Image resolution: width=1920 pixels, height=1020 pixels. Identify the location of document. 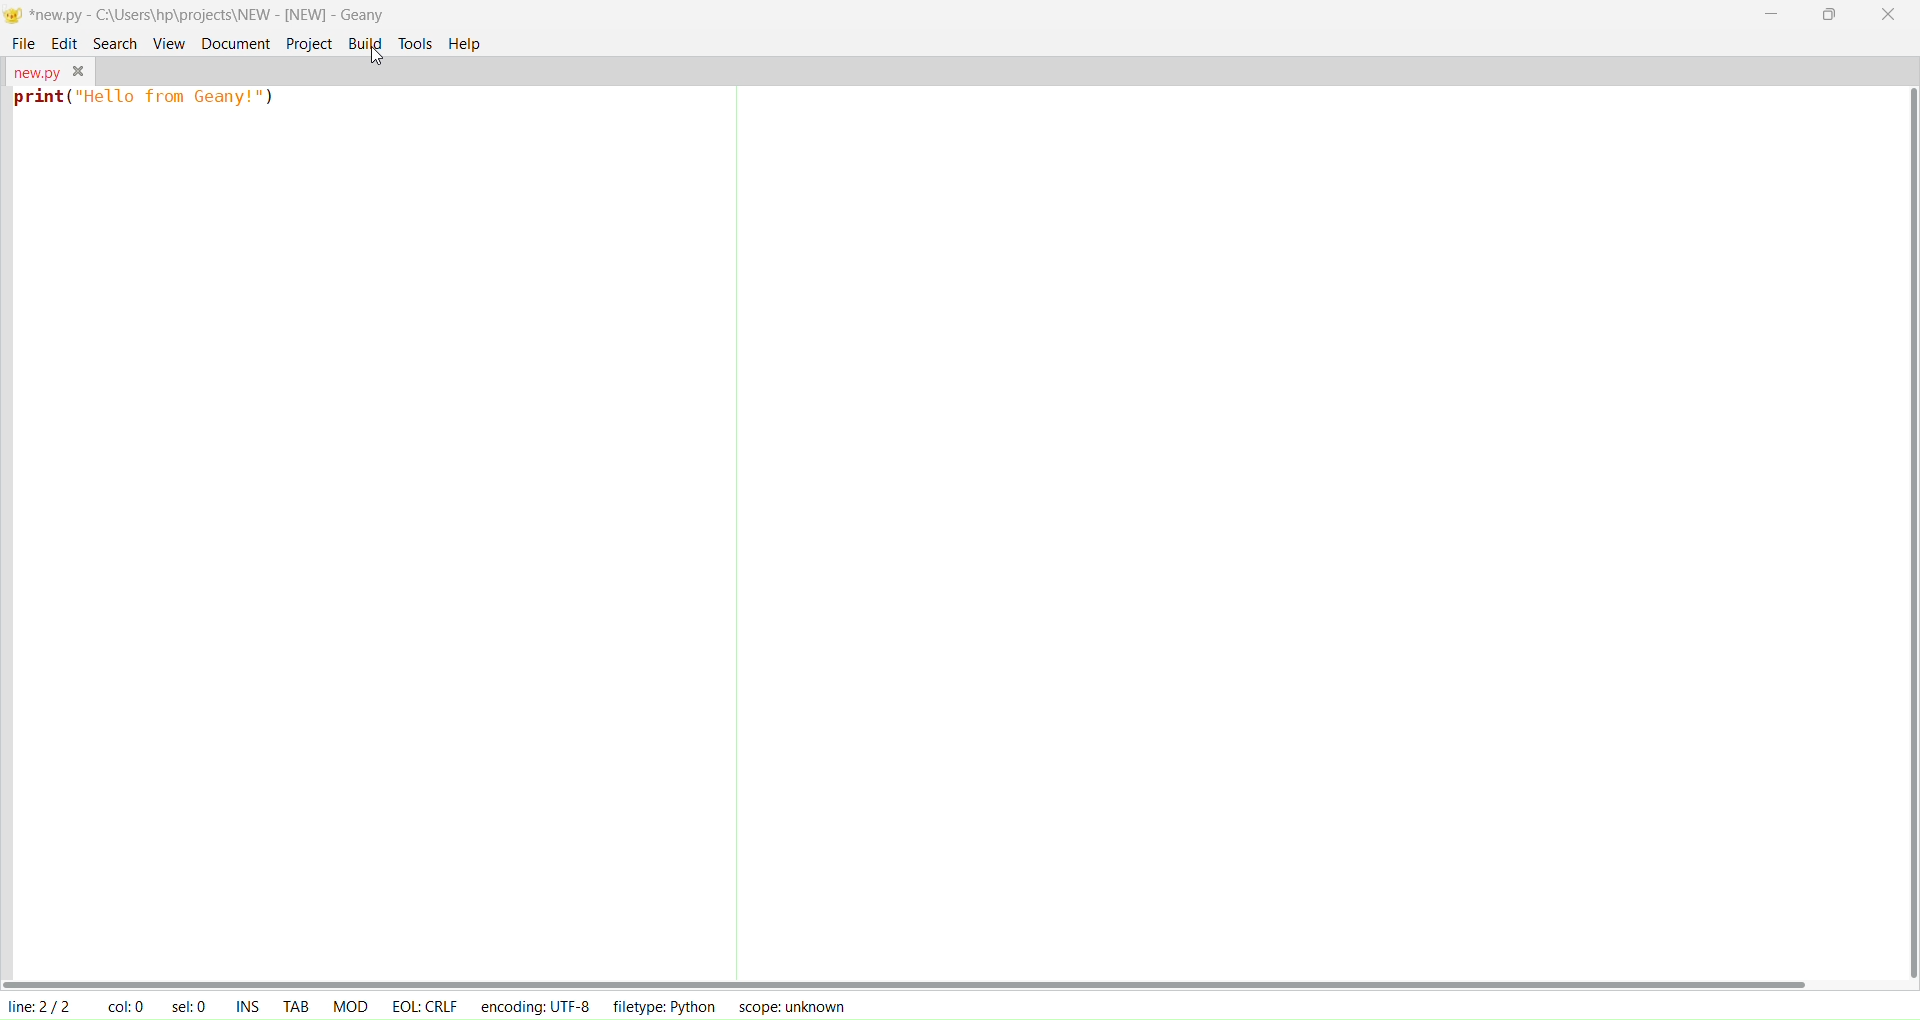
(233, 42).